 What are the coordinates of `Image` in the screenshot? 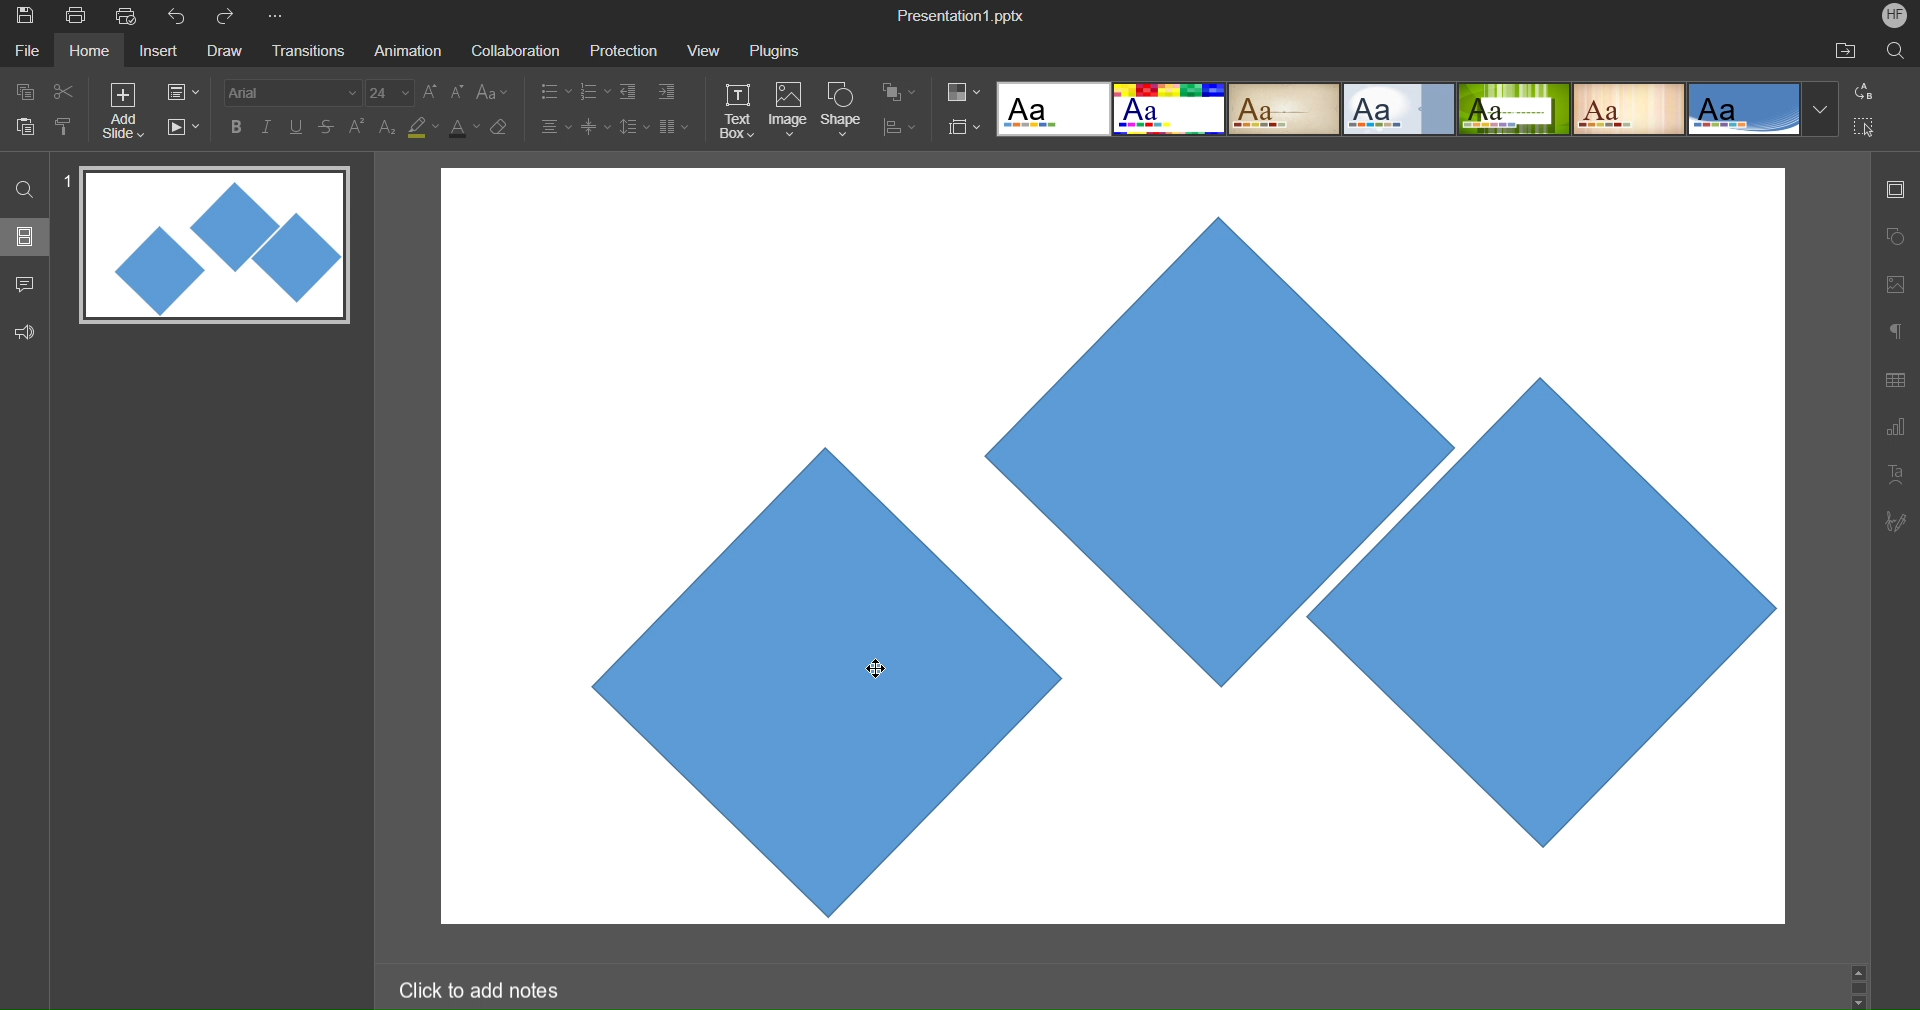 It's located at (788, 112).